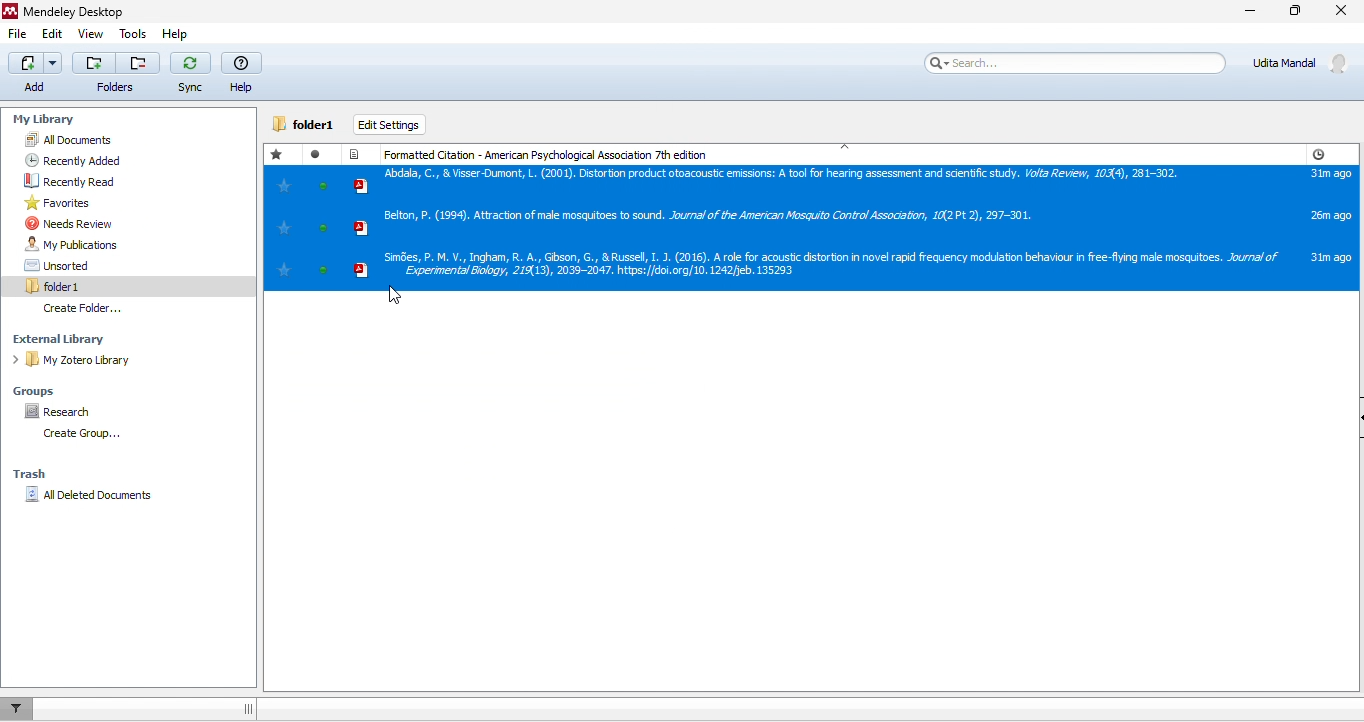 The width and height of the screenshot is (1364, 722). What do you see at coordinates (82, 140) in the screenshot?
I see `all documents` at bounding box center [82, 140].